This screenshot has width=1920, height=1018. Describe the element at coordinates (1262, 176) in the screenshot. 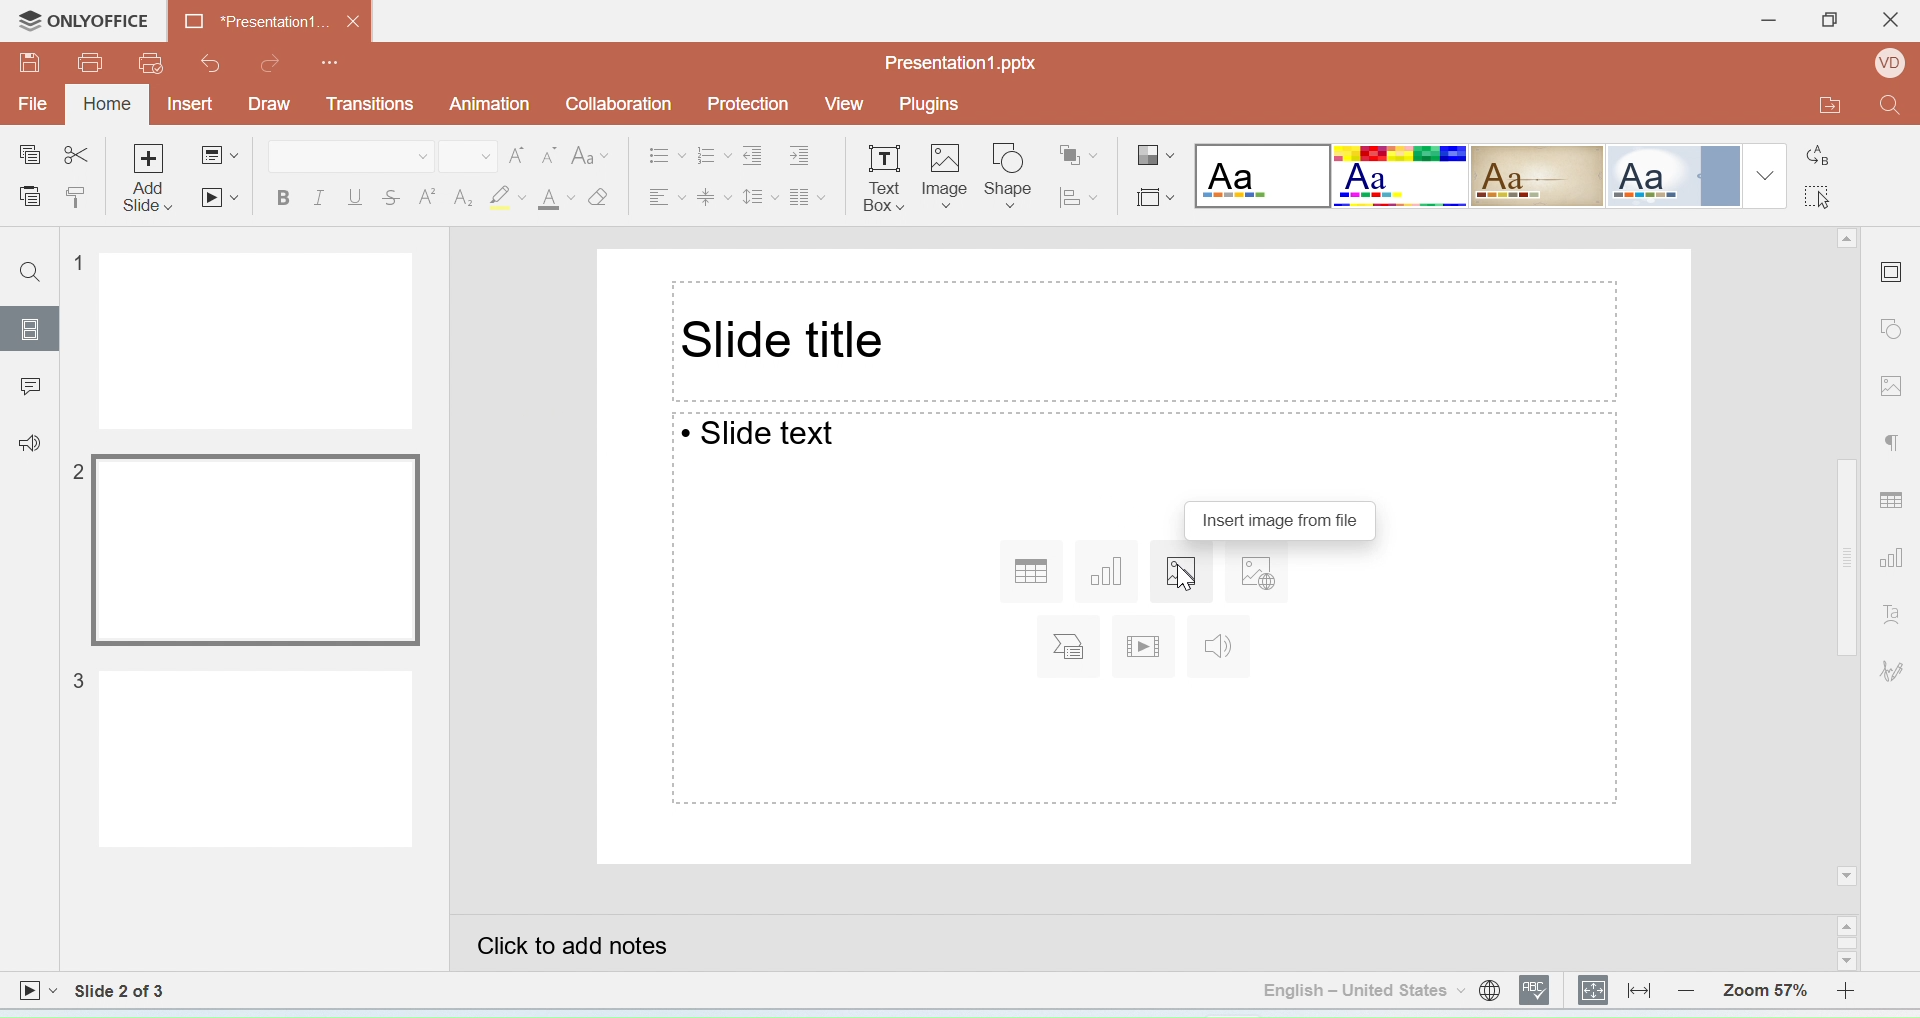

I see `Blank` at that location.